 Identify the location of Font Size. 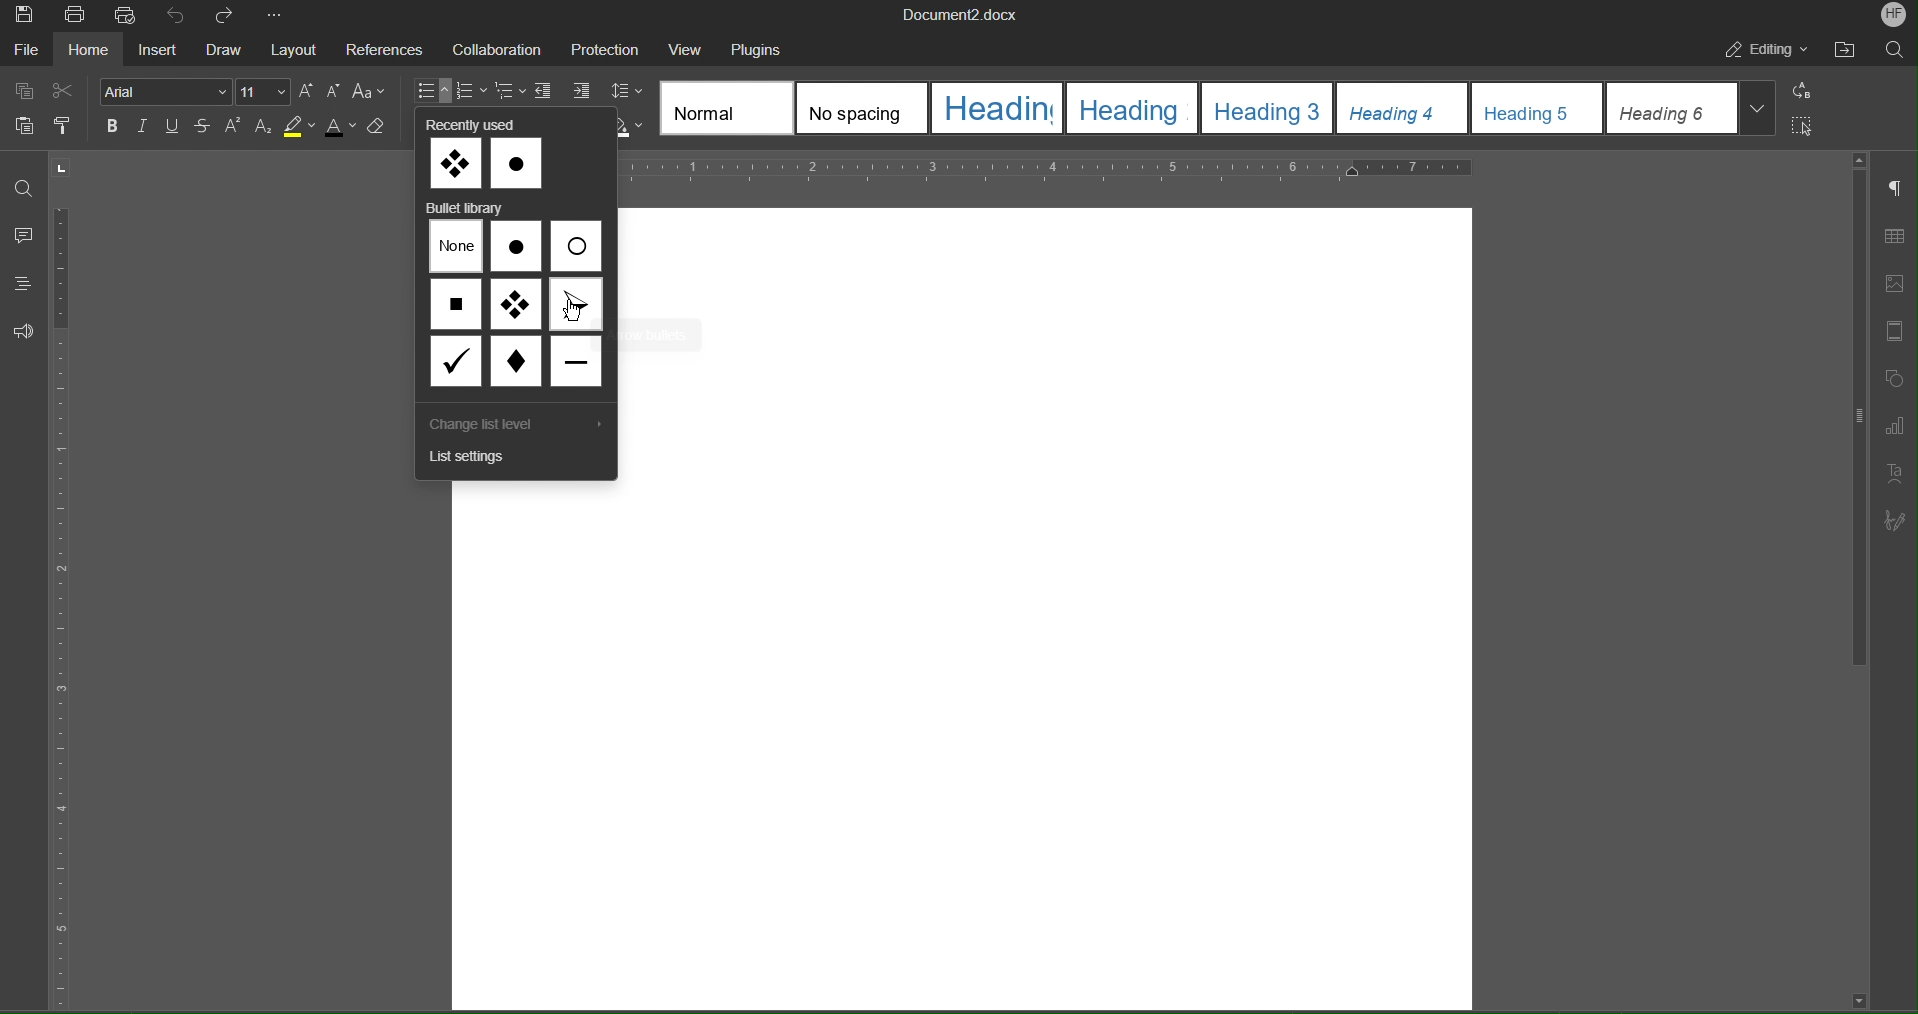
(262, 91).